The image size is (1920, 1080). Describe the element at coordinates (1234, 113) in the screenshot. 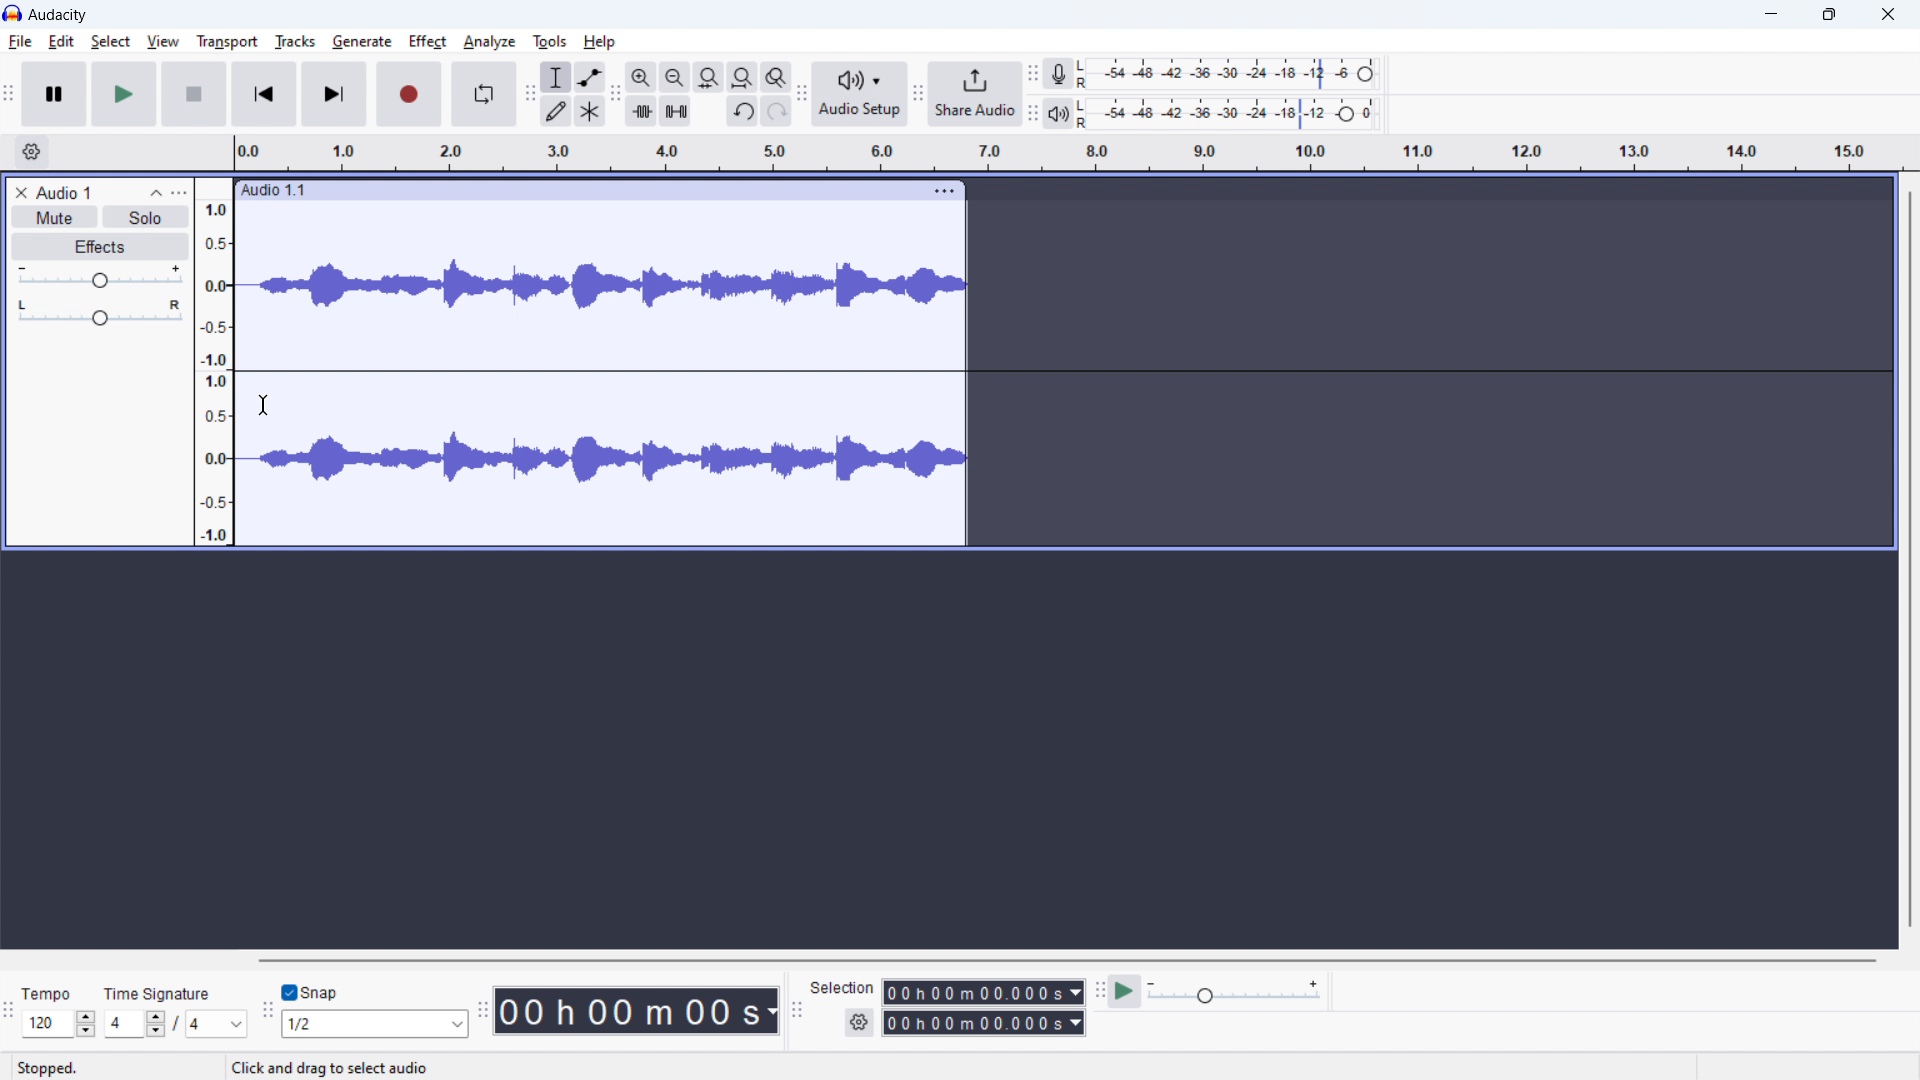

I see `playback level` at that location.